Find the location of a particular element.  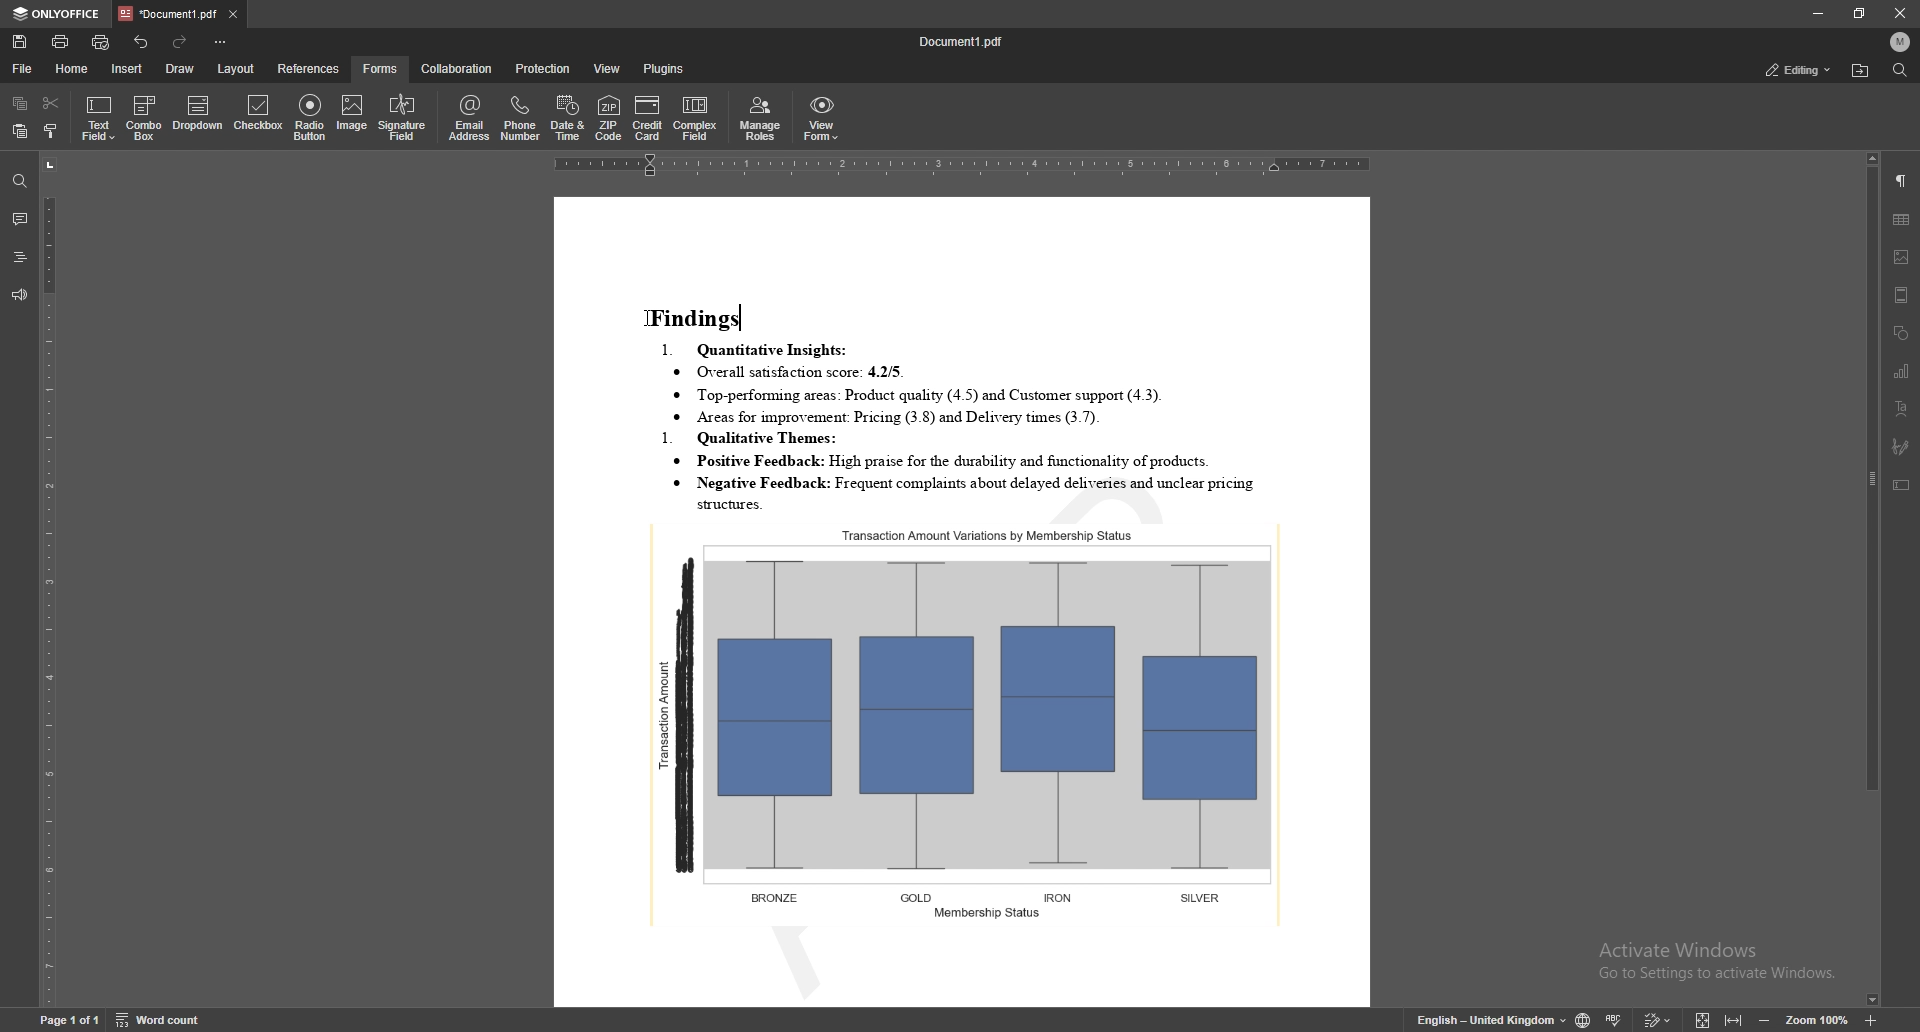

Findings is located at coordinates (701, 315).